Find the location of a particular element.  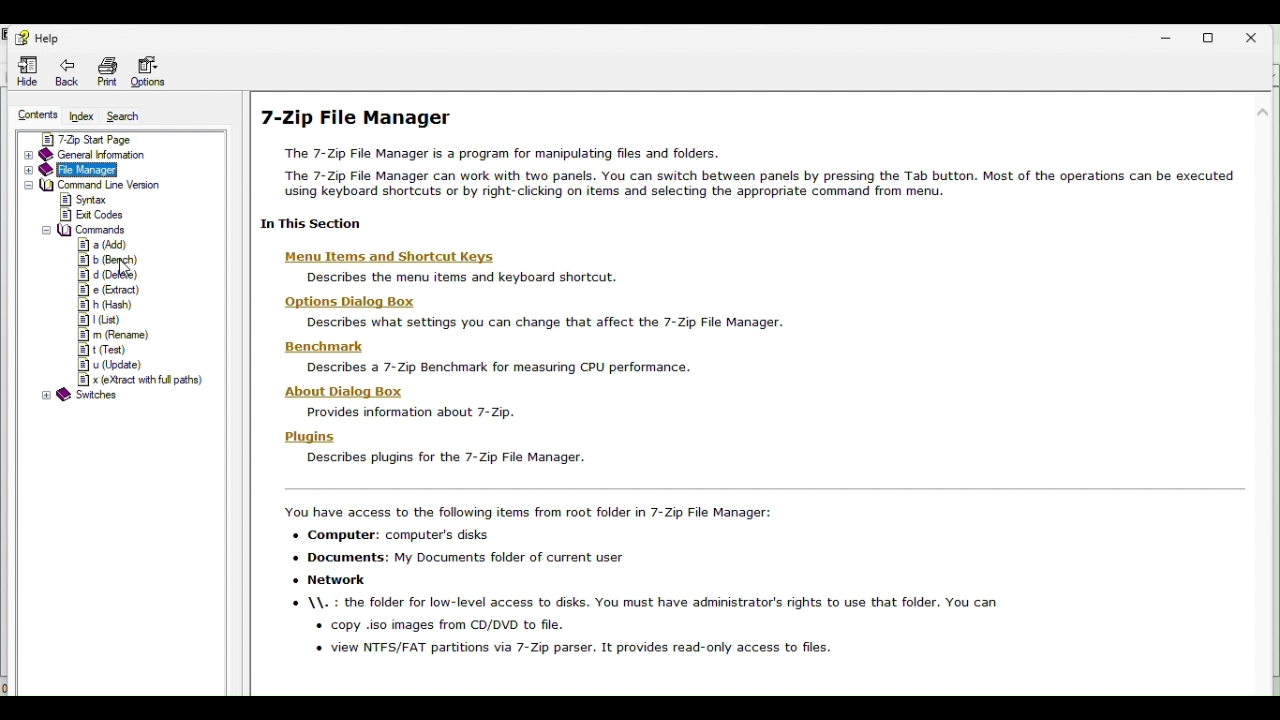

@ Switches is located at coordinates (85, 396).